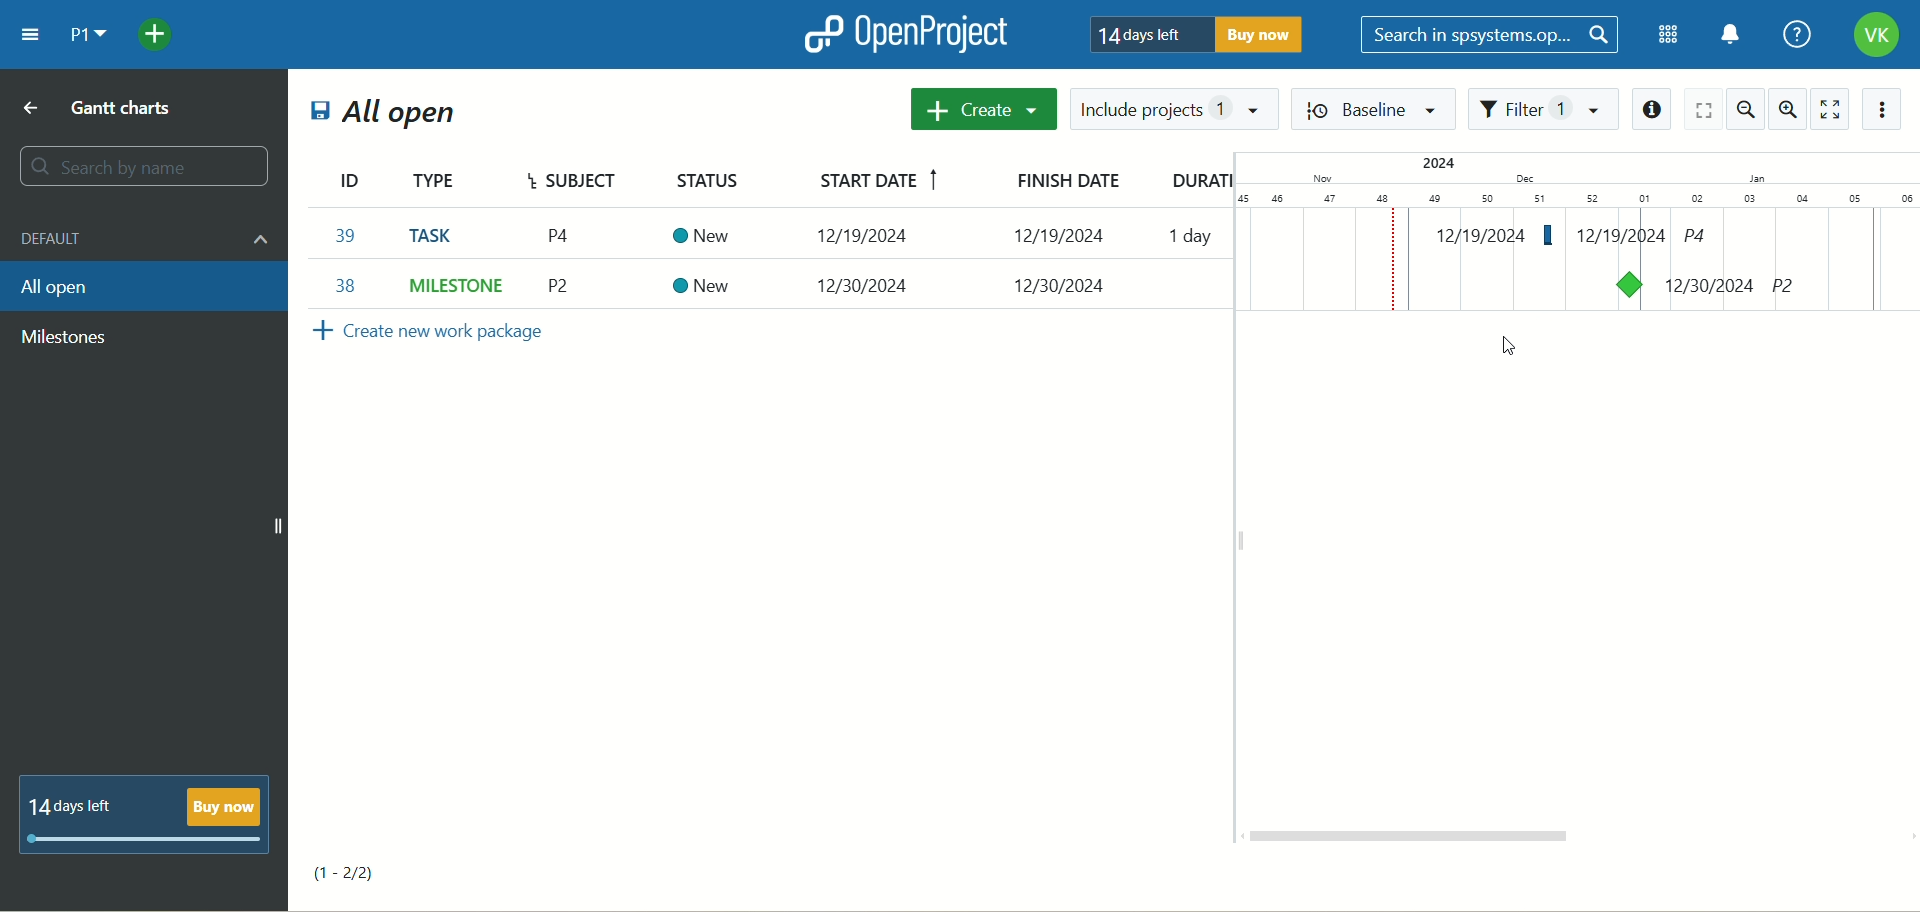 The image size is (1920, 912). What do you see at coordinates (1196, 184) in the screenshot?
I see `duration` at bounding box center [1196, 184].